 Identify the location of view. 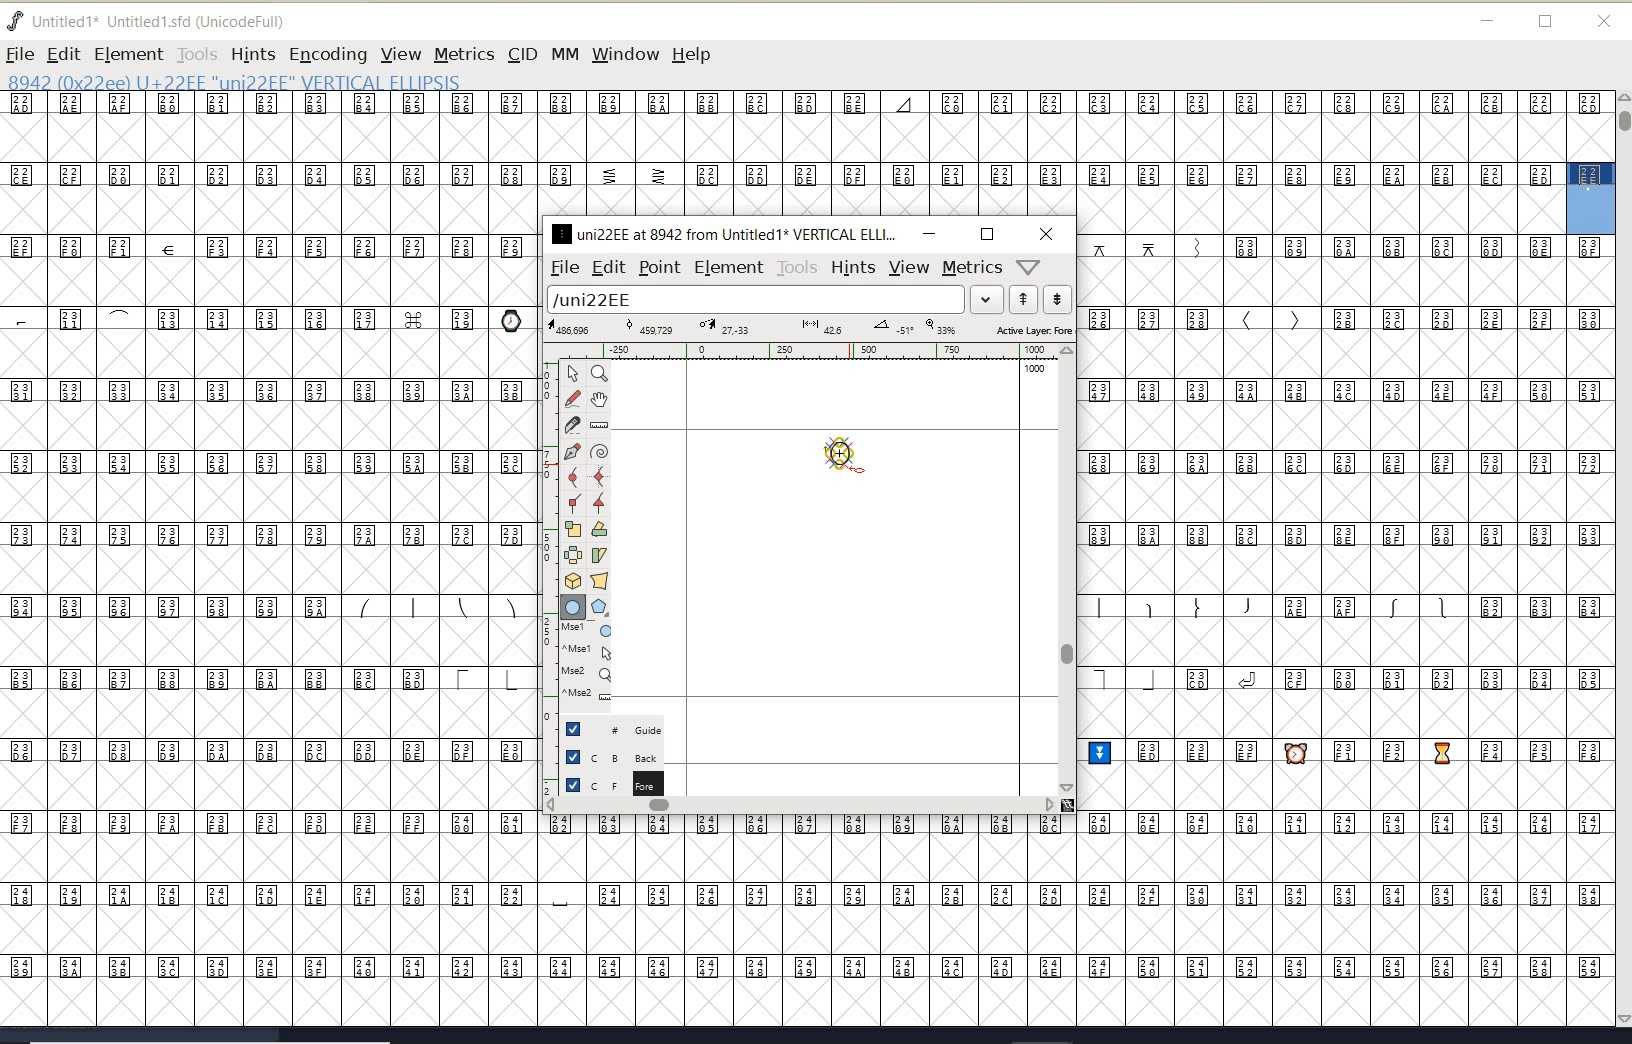
(909, 267).